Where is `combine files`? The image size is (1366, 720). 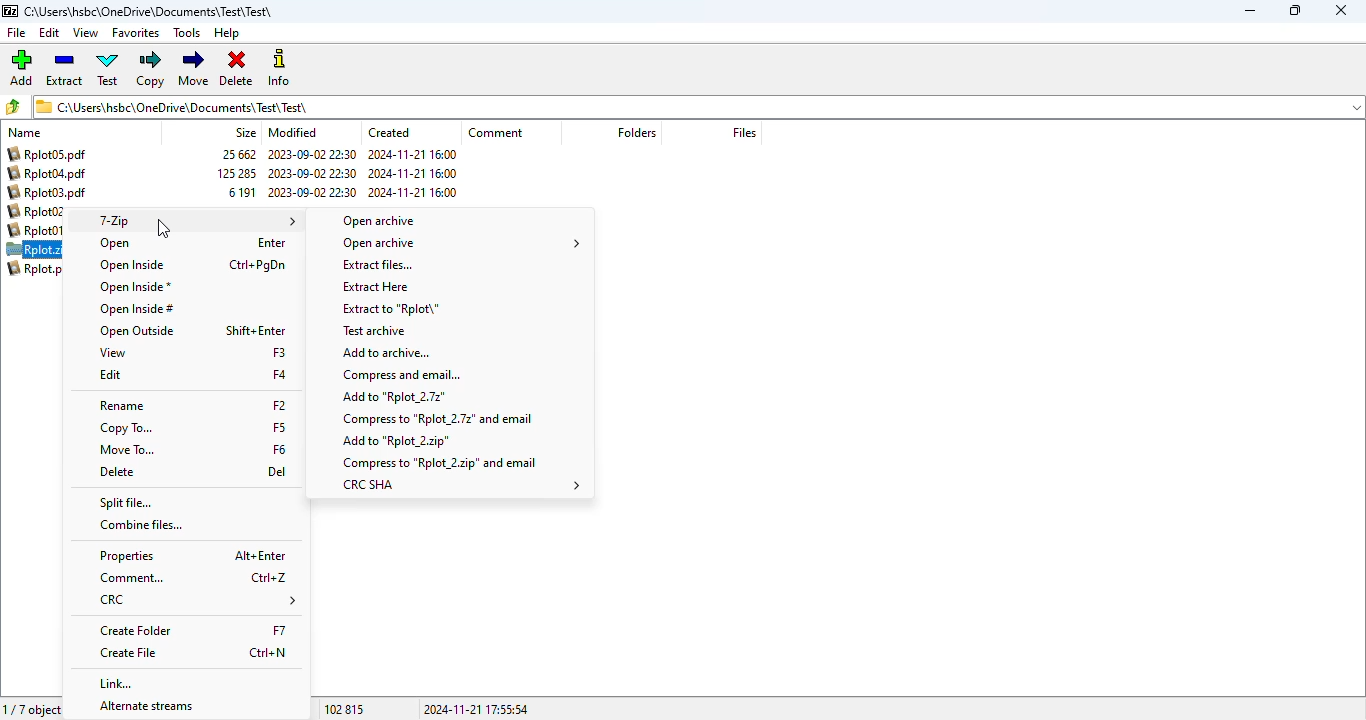 combine files is located at coordinates (140, 525).